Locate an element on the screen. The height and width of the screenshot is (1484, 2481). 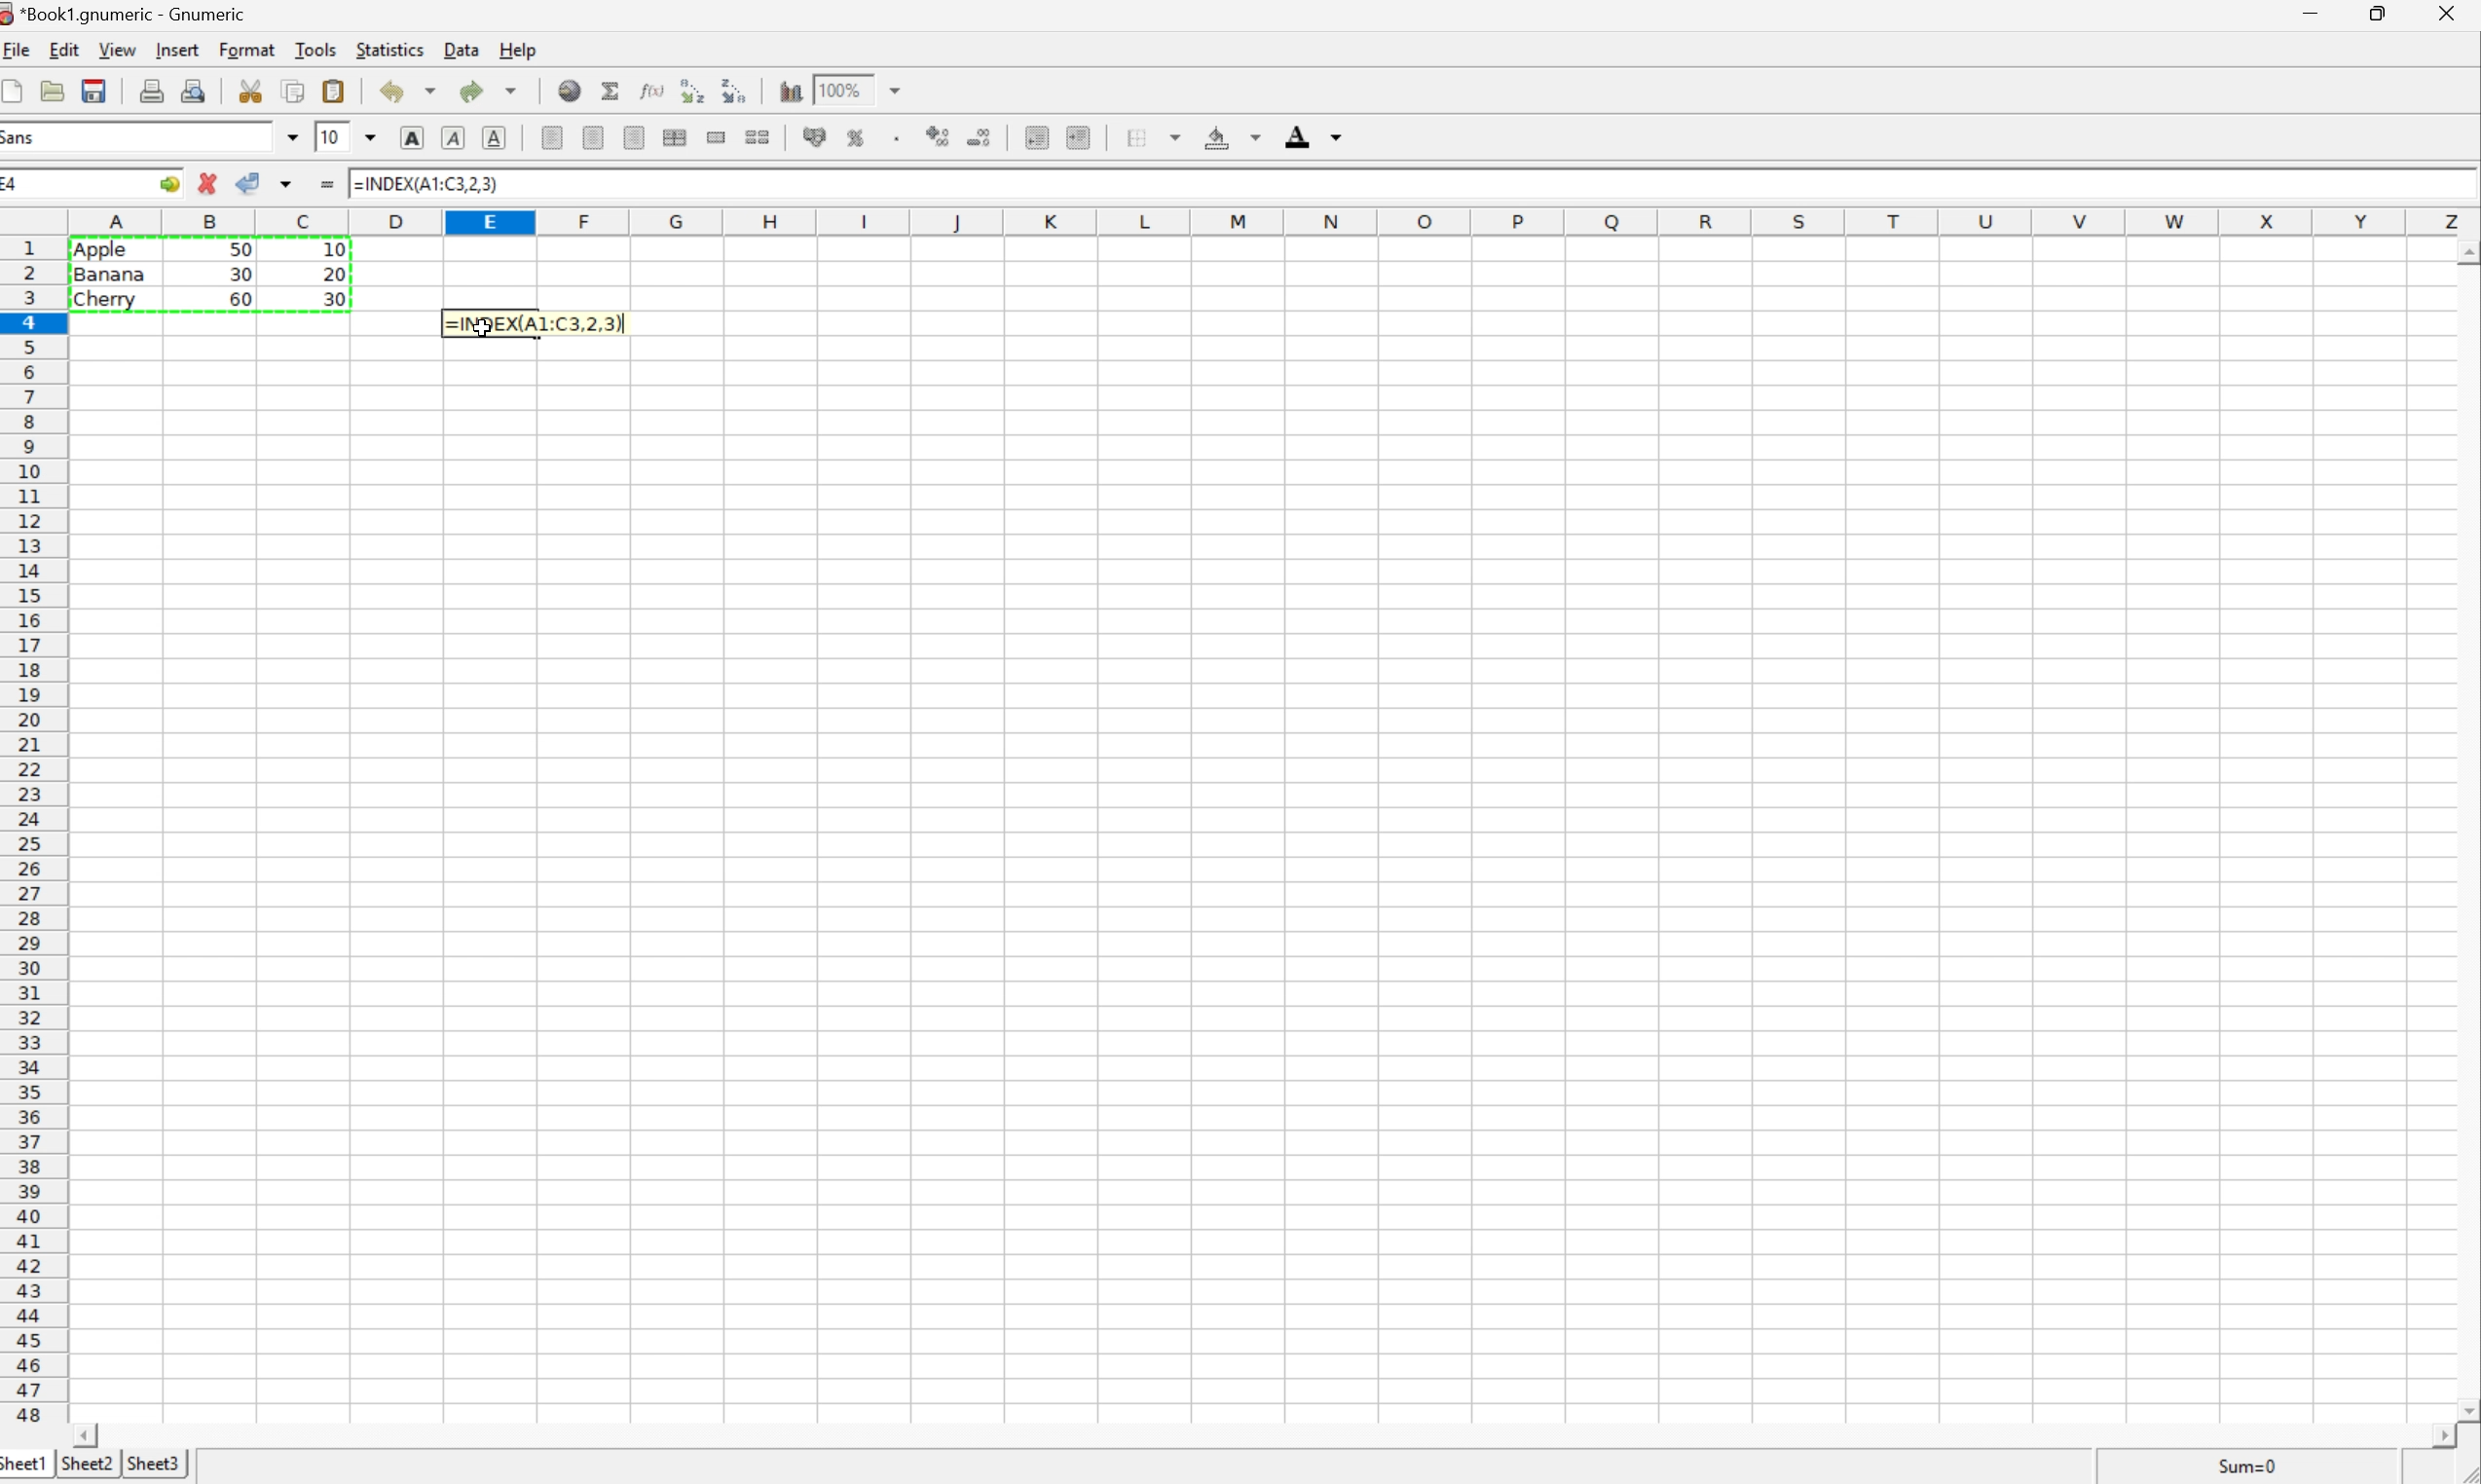
insert hyperlink is located at coordinates (569, 90).